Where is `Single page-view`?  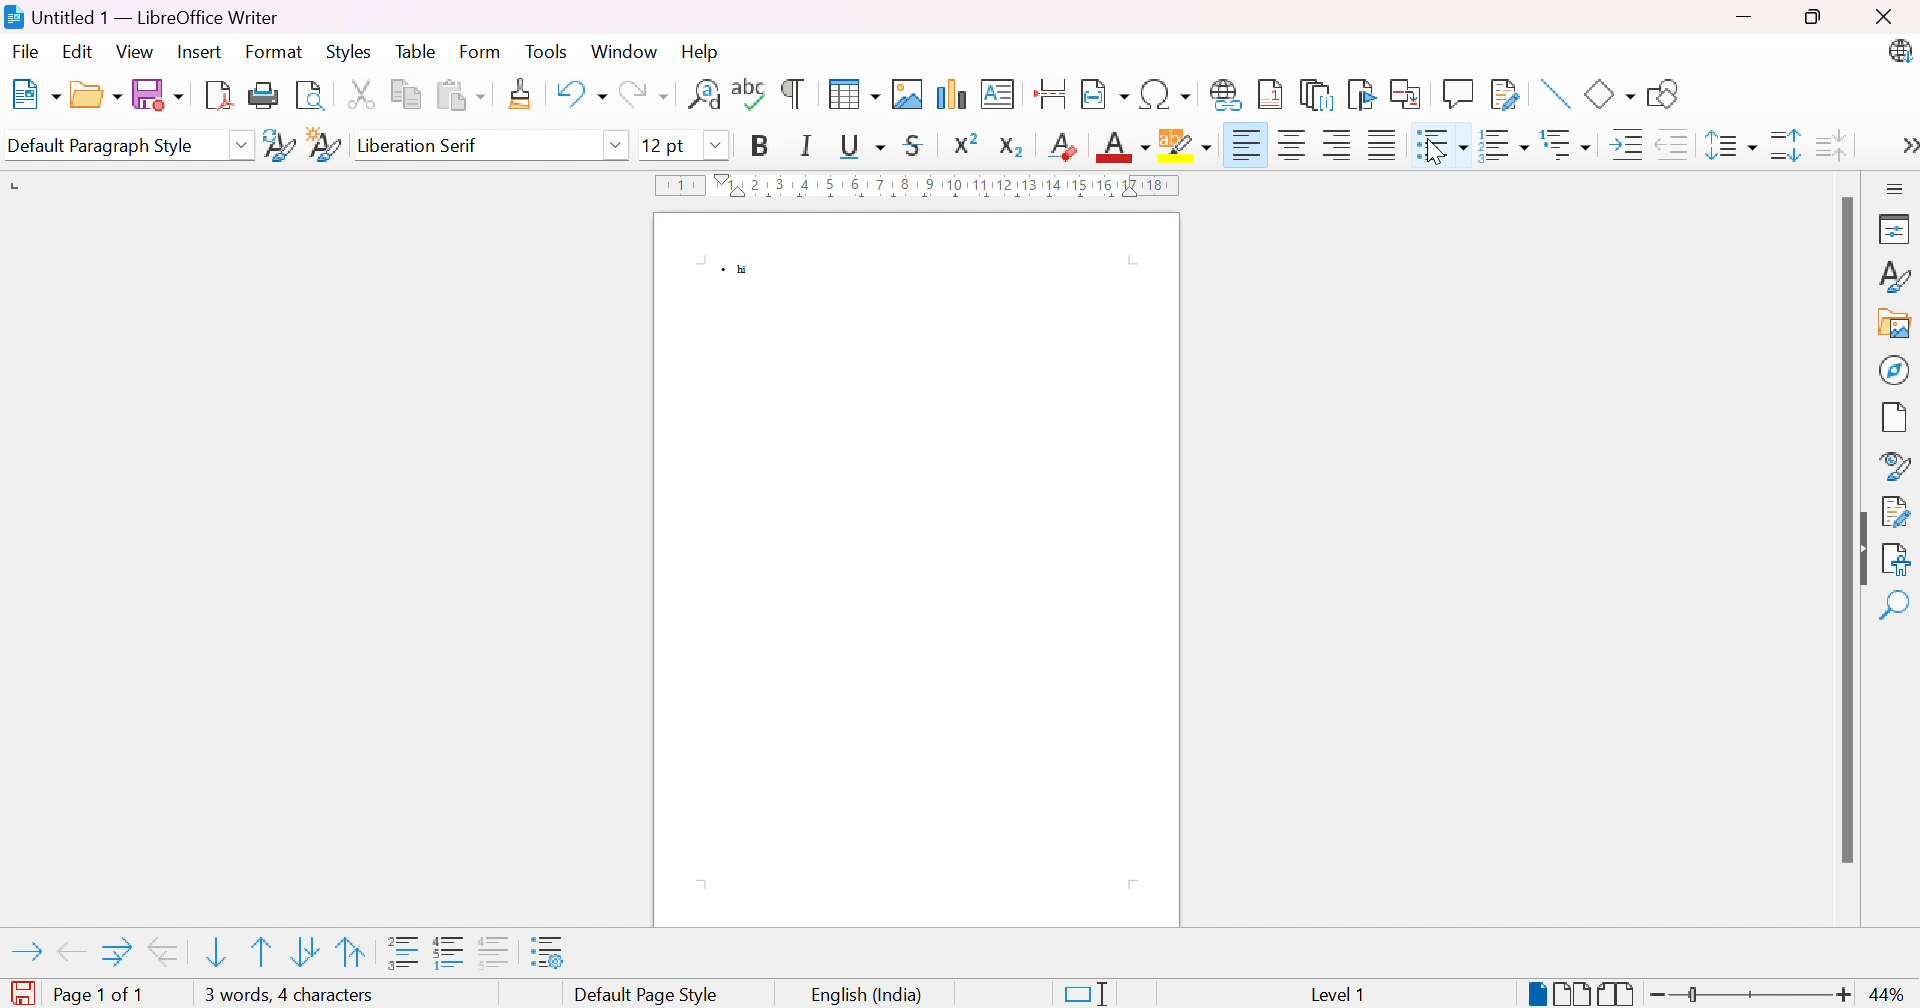 Single page-view is located at coordinates (1535, 995).